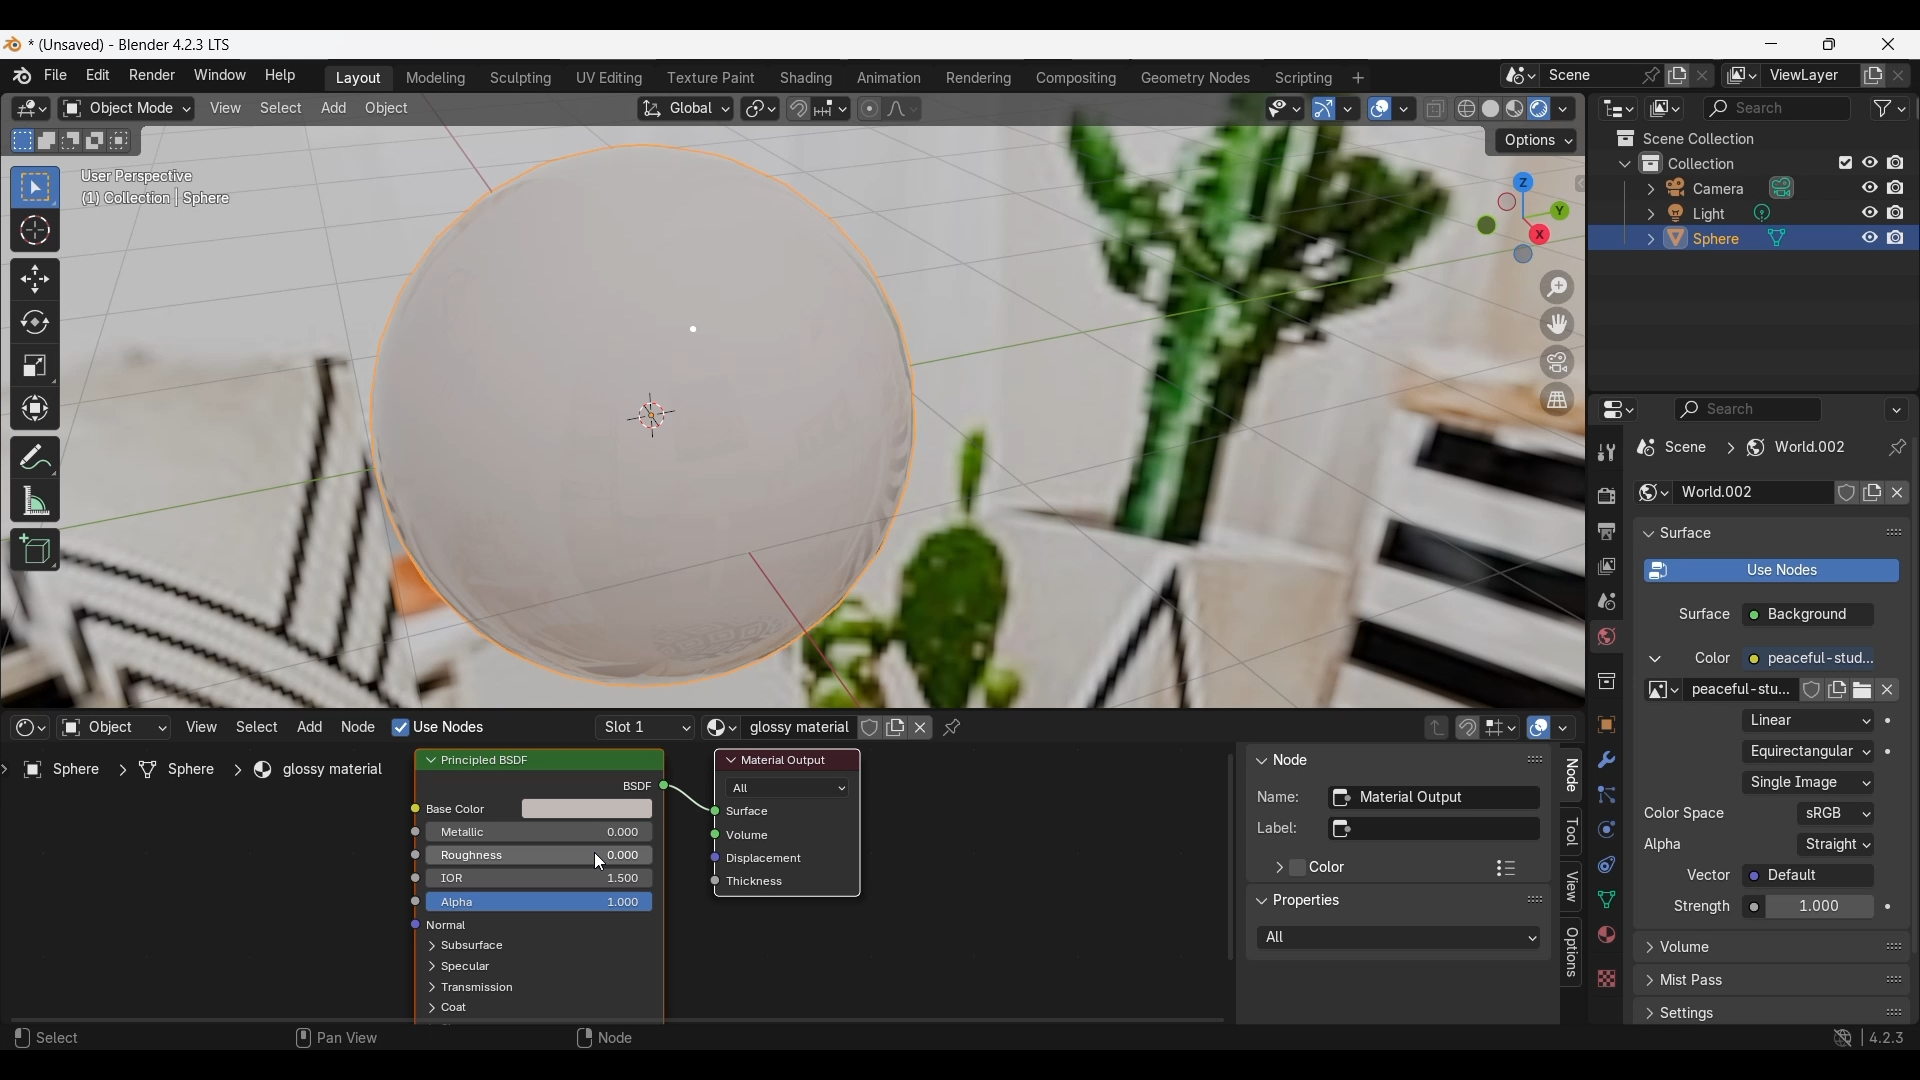 The width and height of the screenshot is (1920, 1080). What do you see at coordinates (1702, 75) in the screenshot?
I see `Delete scene` at bounding box center [1702, 75].